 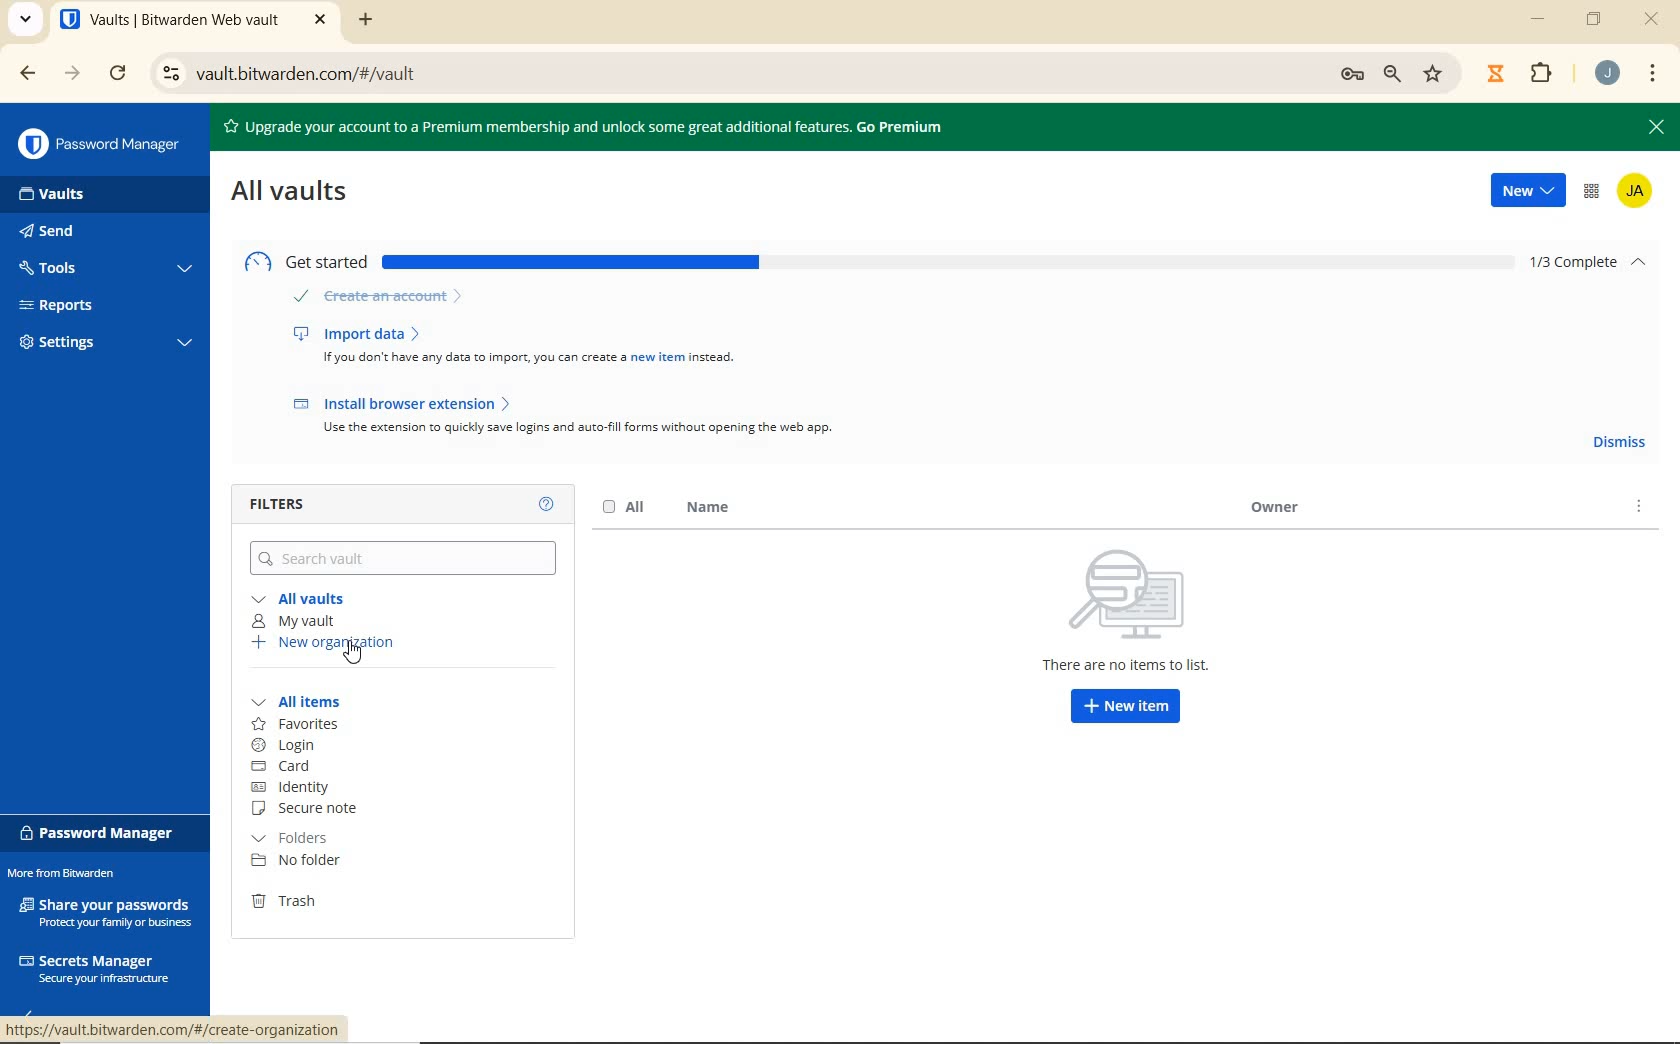 I want to click on no folder, so click(x=299, y=862).